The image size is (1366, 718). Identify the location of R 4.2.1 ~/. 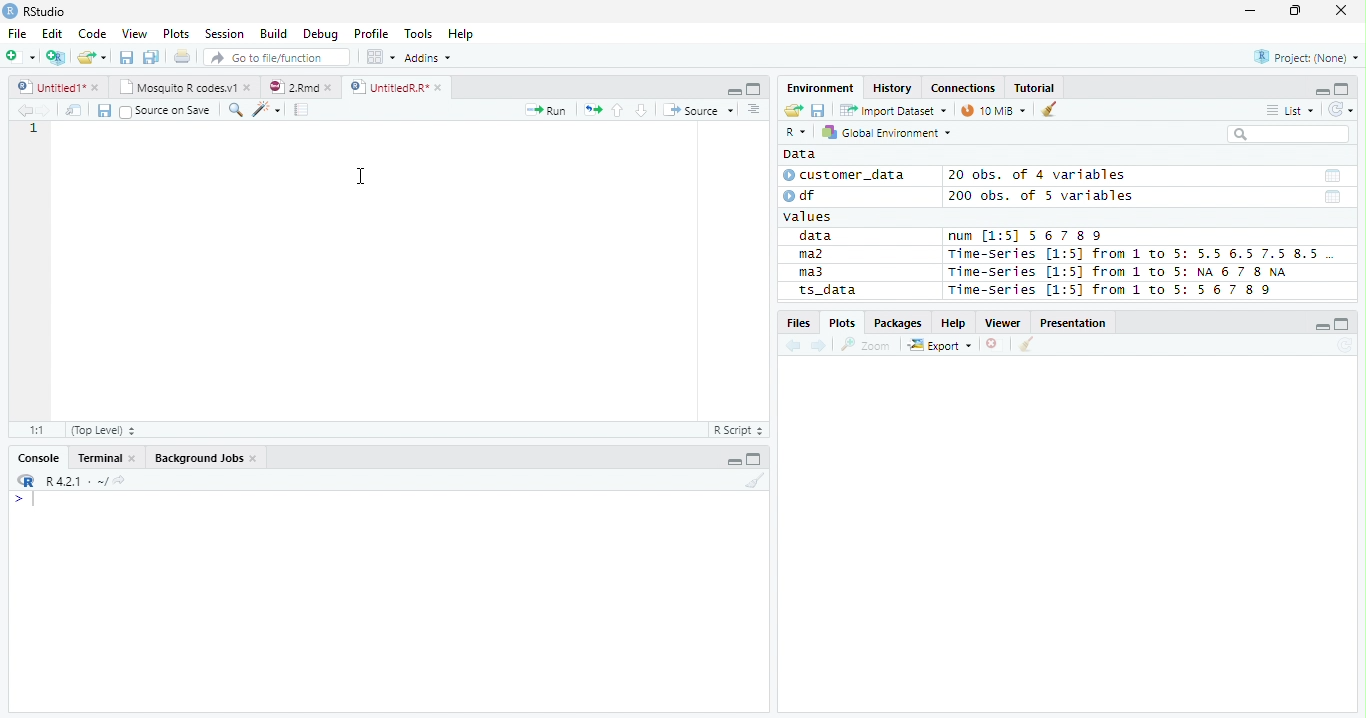
(75, 480).